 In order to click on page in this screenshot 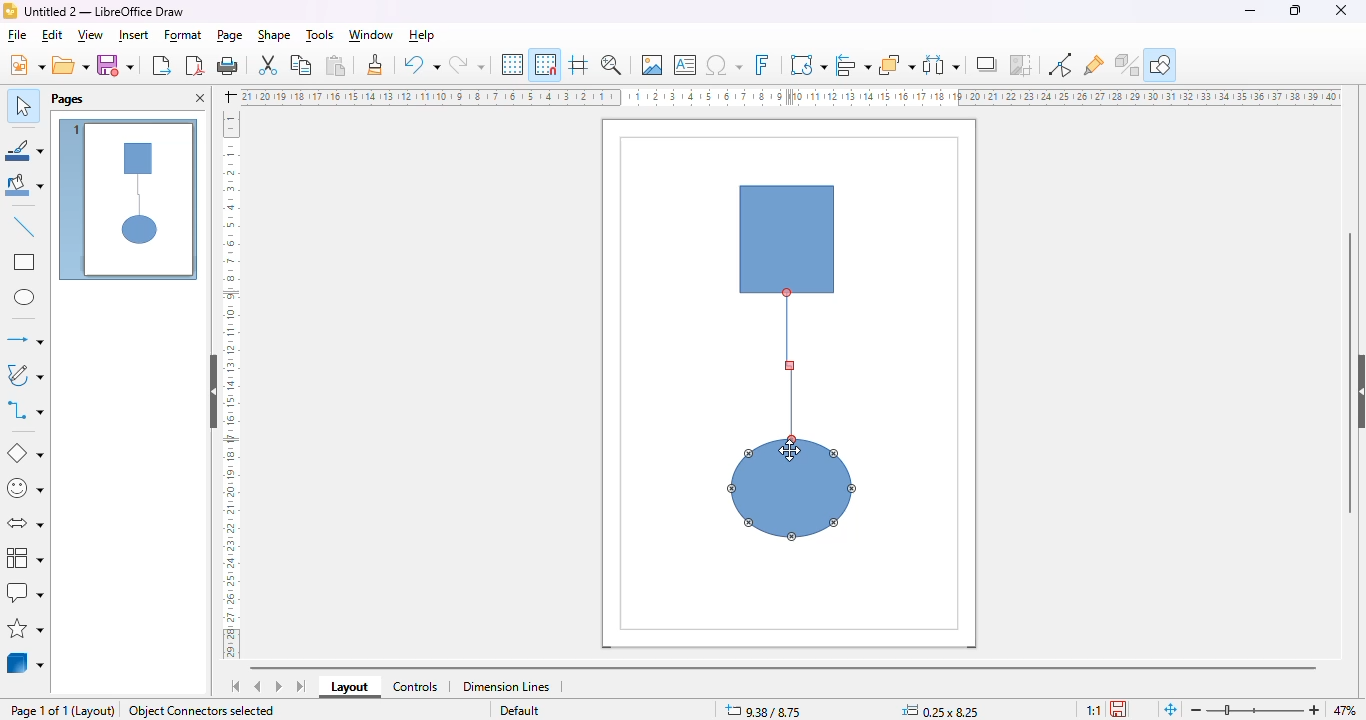, I will do `click(231, 35)`.